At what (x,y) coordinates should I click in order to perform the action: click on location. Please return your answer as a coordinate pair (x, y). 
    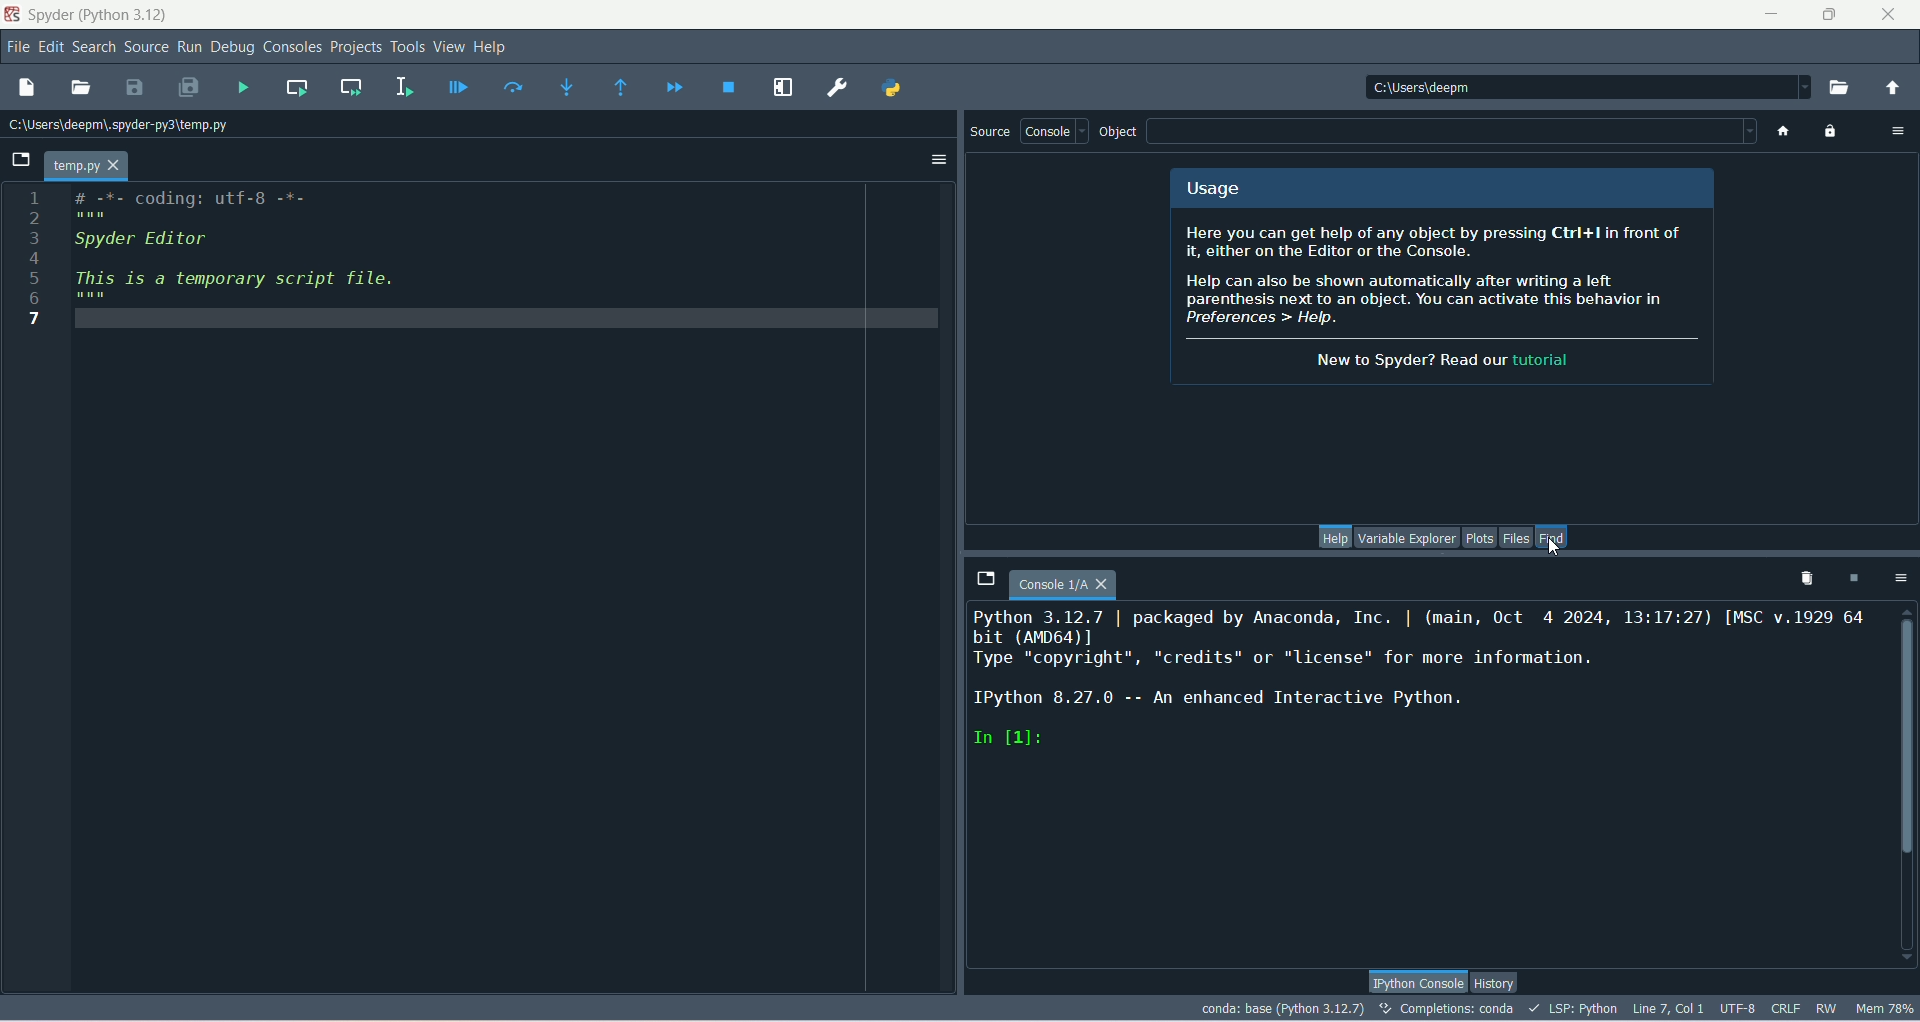
    Looking at the image, I should click on (123, 125).